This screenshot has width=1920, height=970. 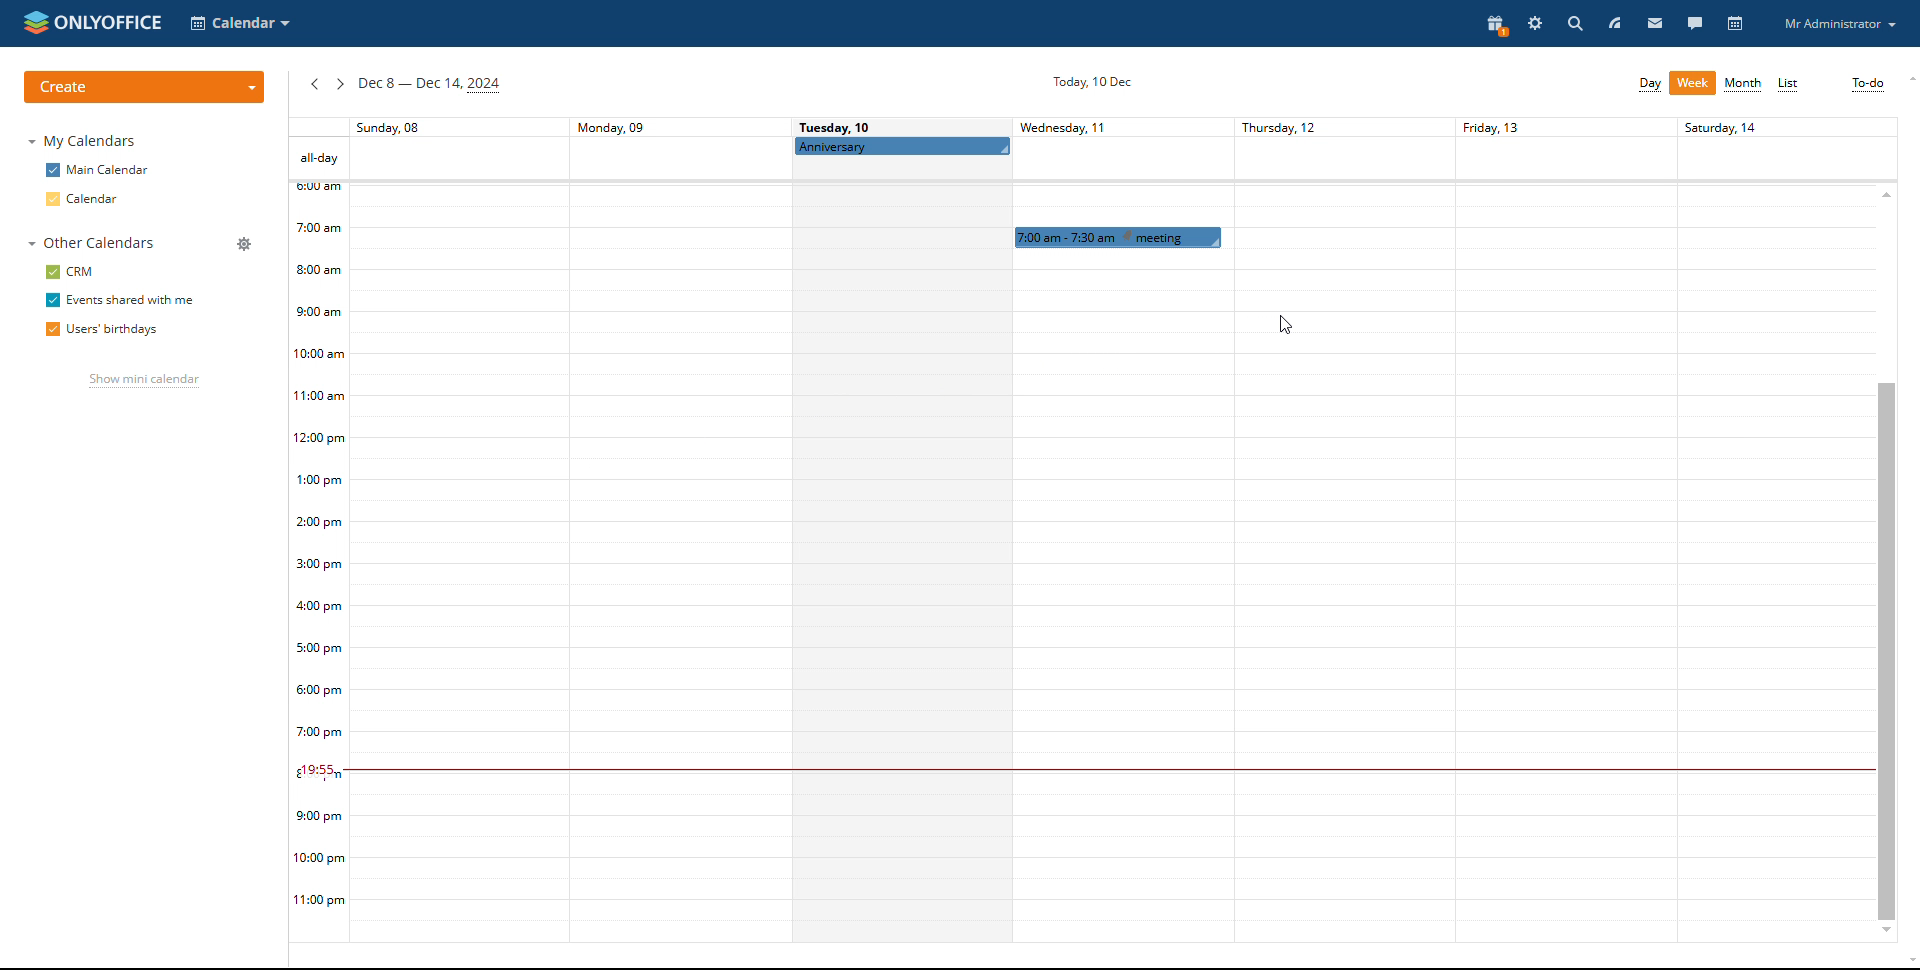 I want to click on scroll up, so click(x=1908, y=79).